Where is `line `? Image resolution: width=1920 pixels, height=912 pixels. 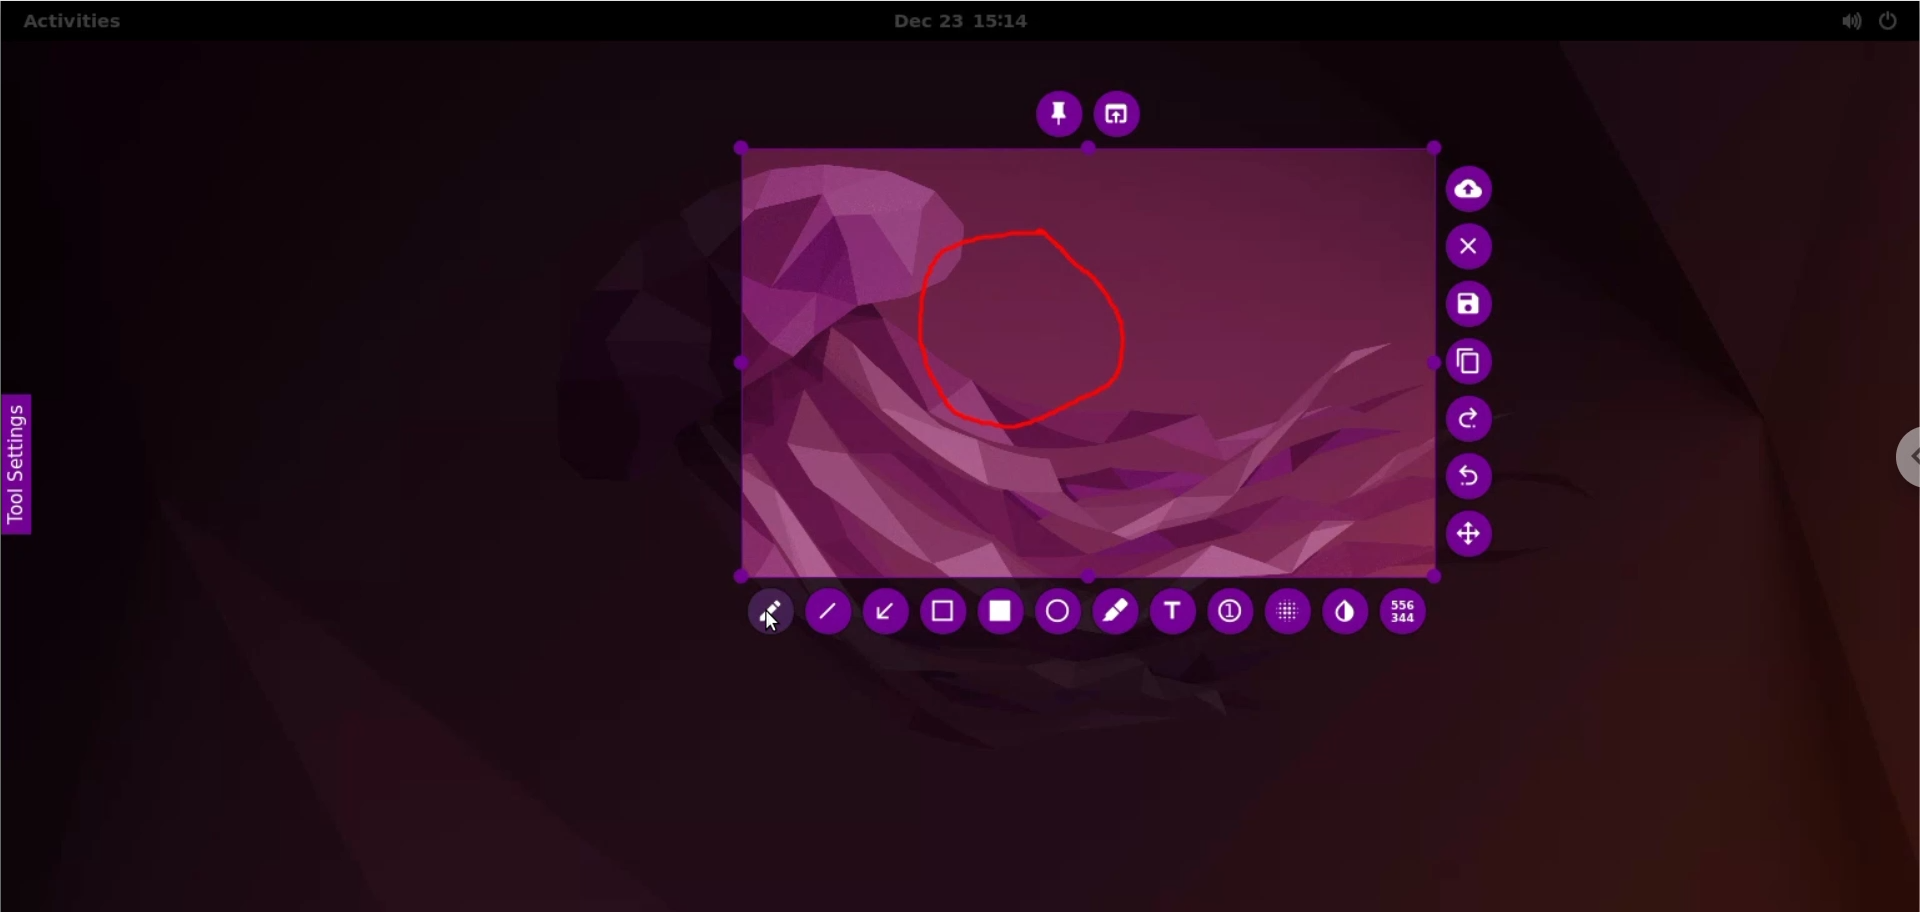
line  is located at coordinates (826, 612).